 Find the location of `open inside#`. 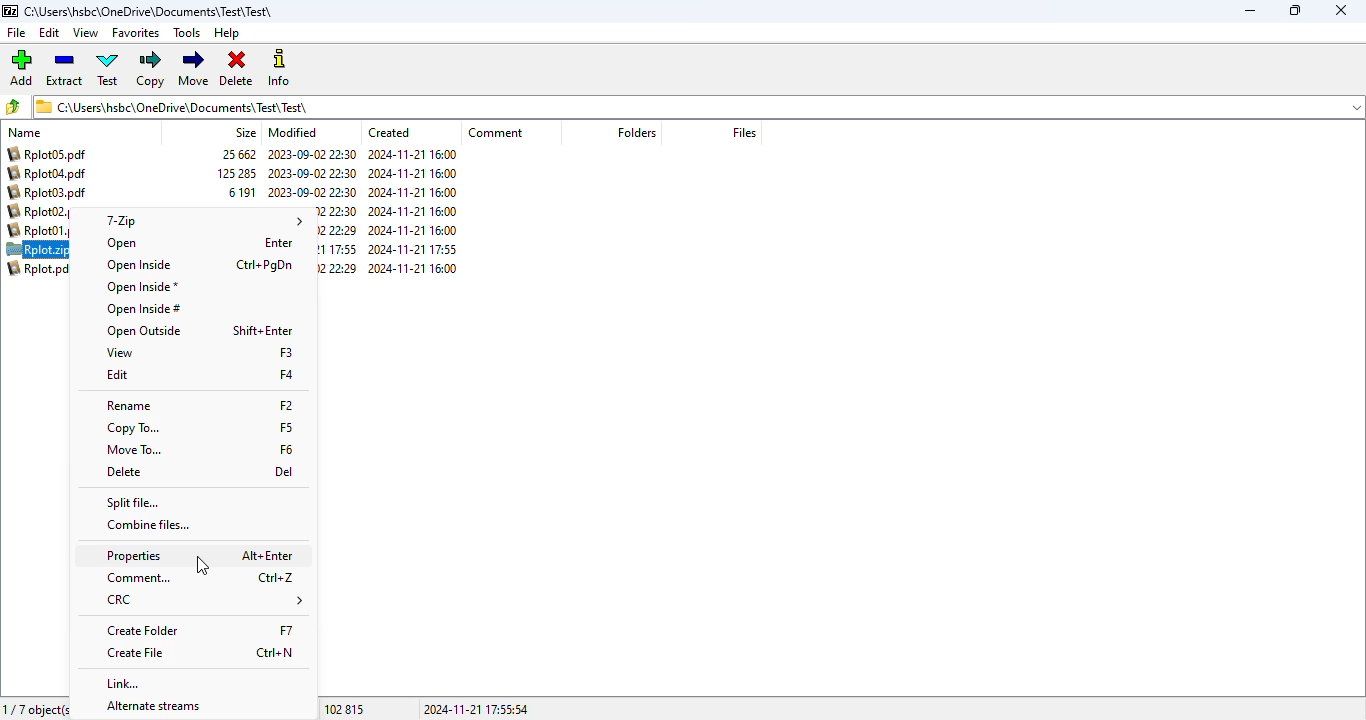

open inside# is located at coordinates (143, 310).